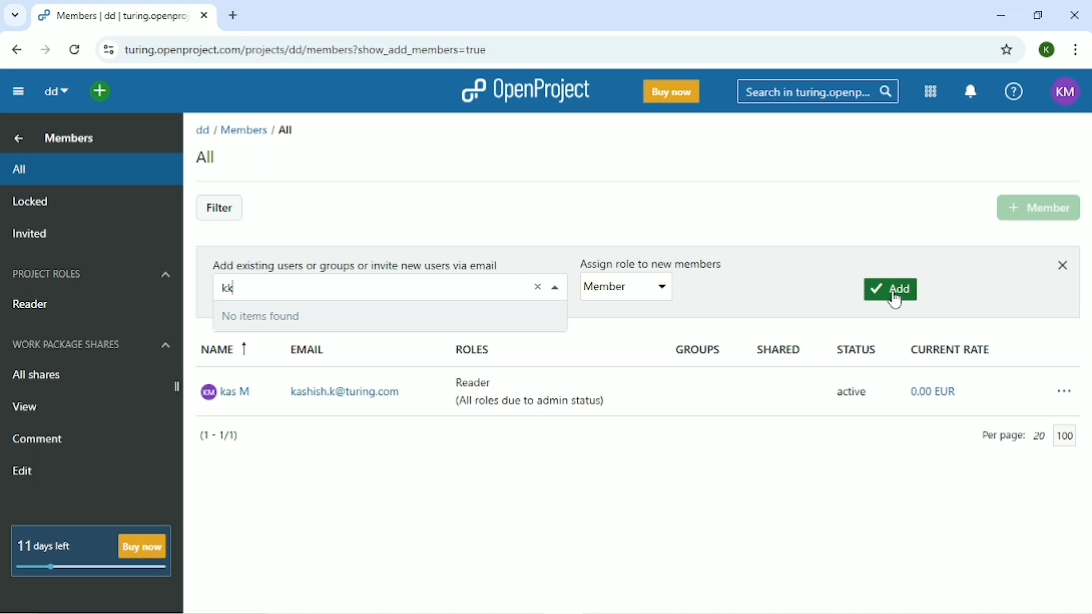 This screenshot has height=614, width=1092. Describe the element at coordinates (285, 129) in the screenshot. I see `All` at that location.